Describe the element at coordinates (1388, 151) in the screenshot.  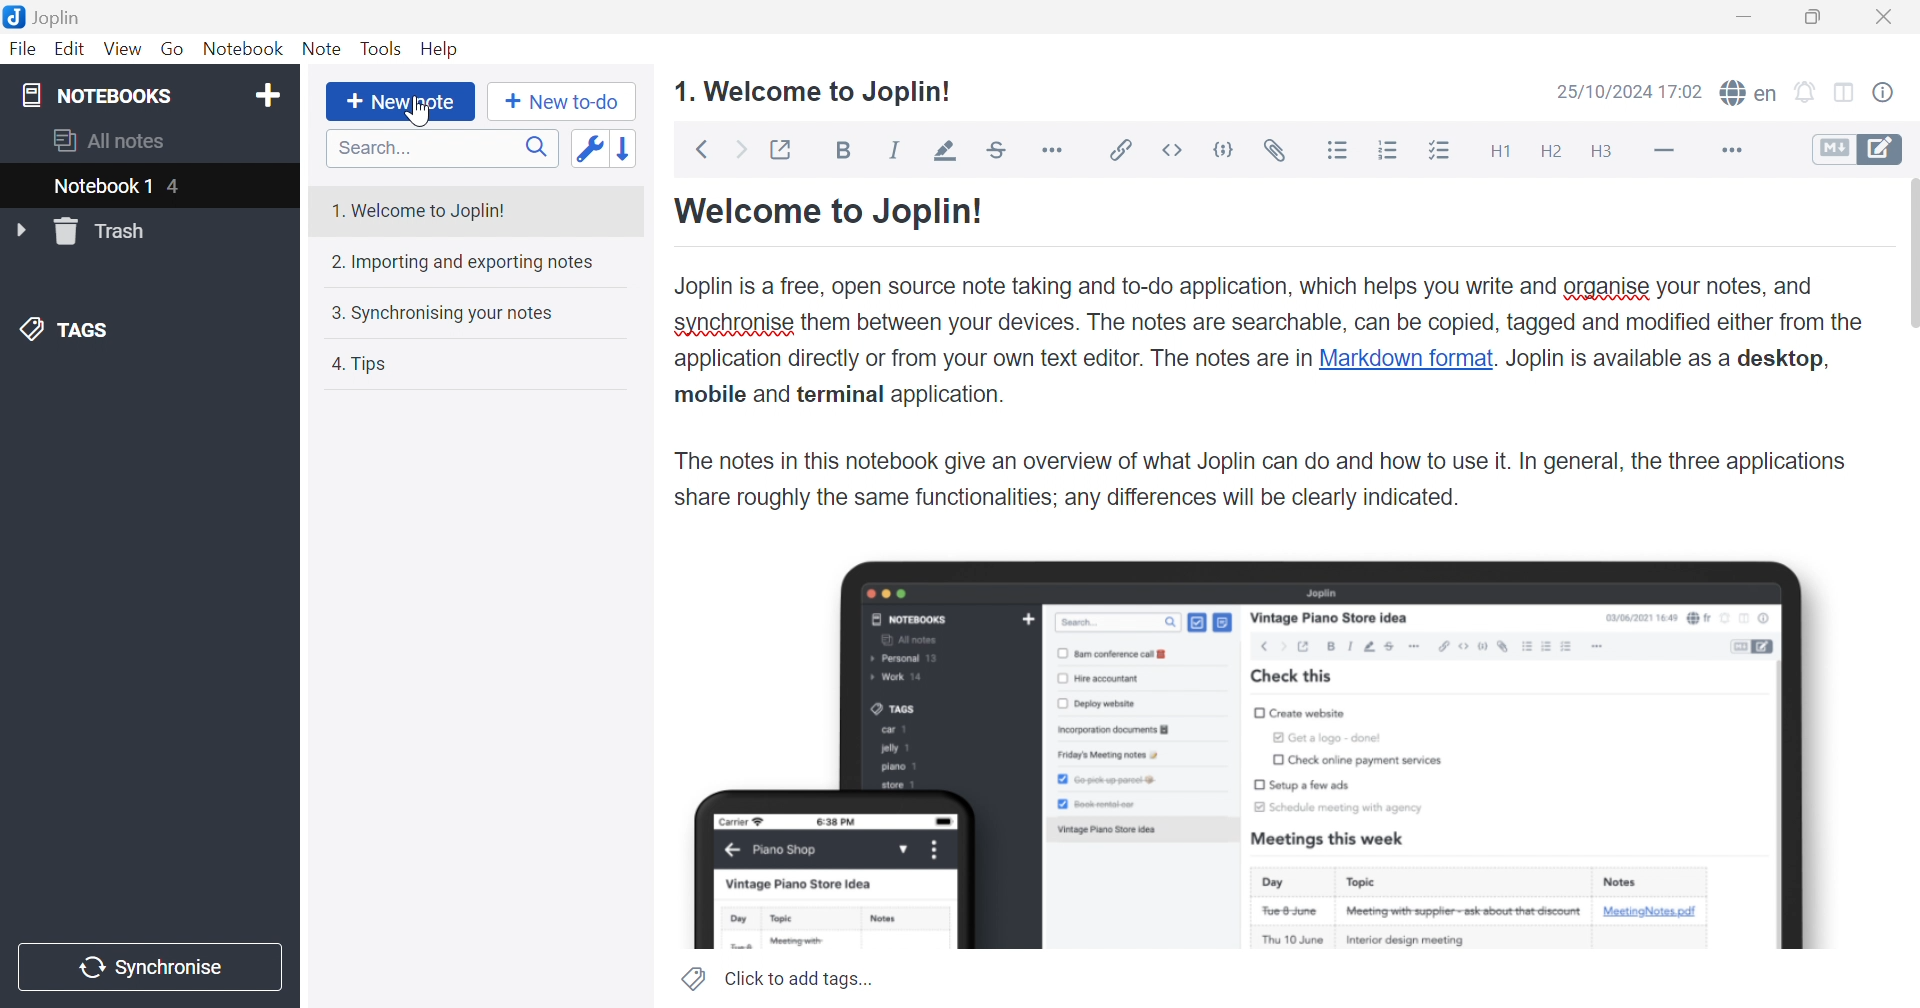
I see `Numbered list` at that location.